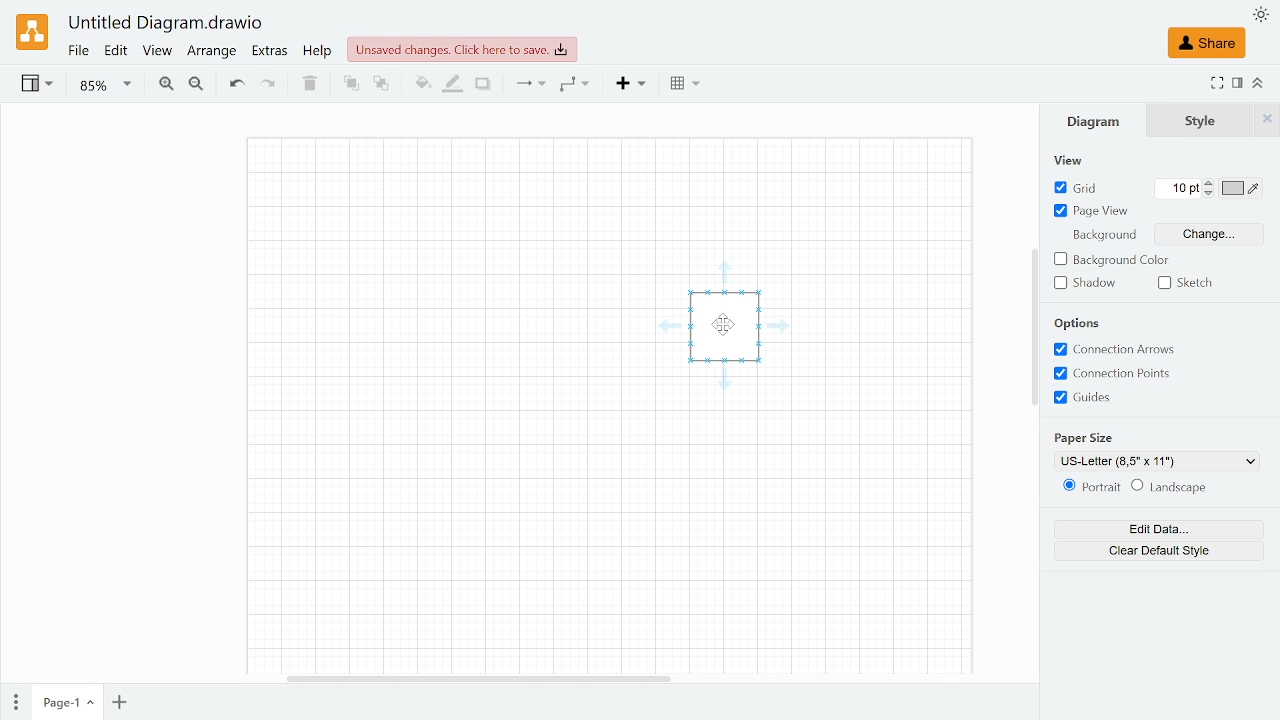 This screenshot has width=1280, height=720. Describe the element at coordinates (462, 49) in the screenshot. I see `Unsaved changes.Click here to save.` at that location.